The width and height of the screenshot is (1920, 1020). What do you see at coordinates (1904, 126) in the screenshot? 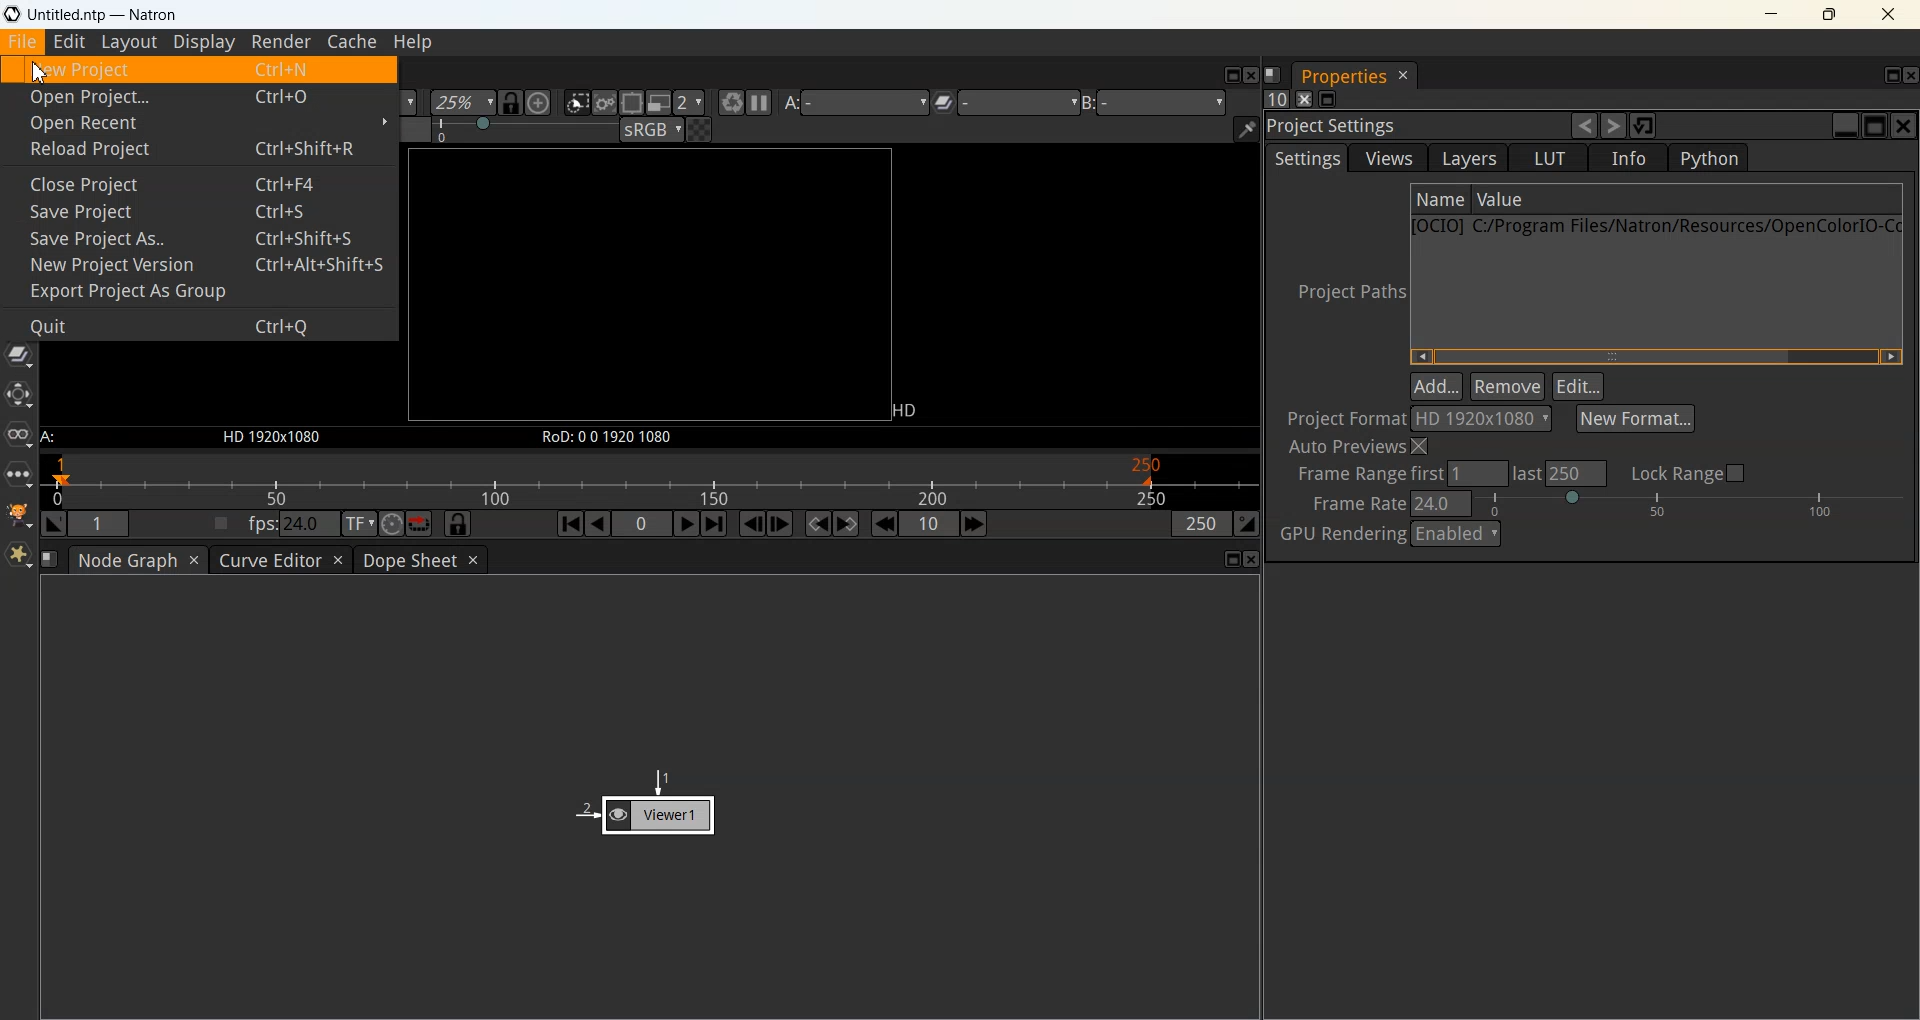
I see `Close` at bounding box center [1904, 126].